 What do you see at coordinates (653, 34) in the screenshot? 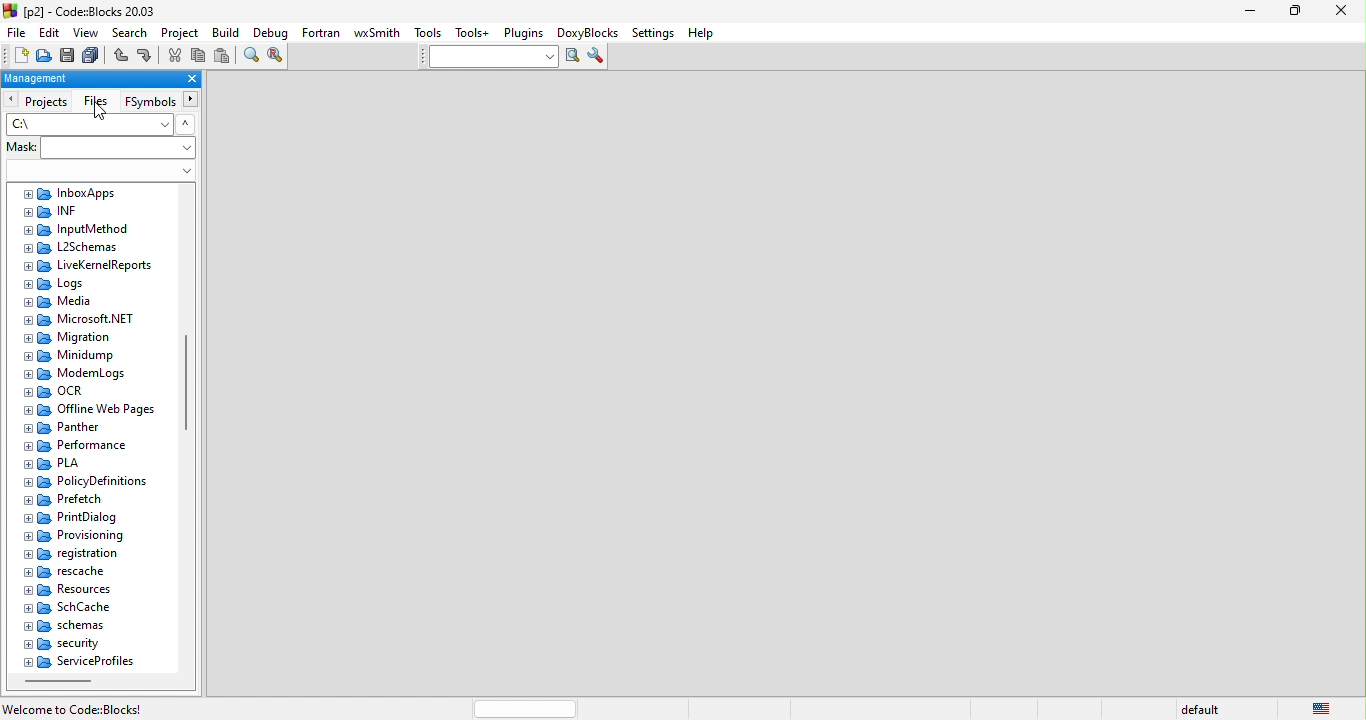
I see `settings` at bounding box center [653, 34].